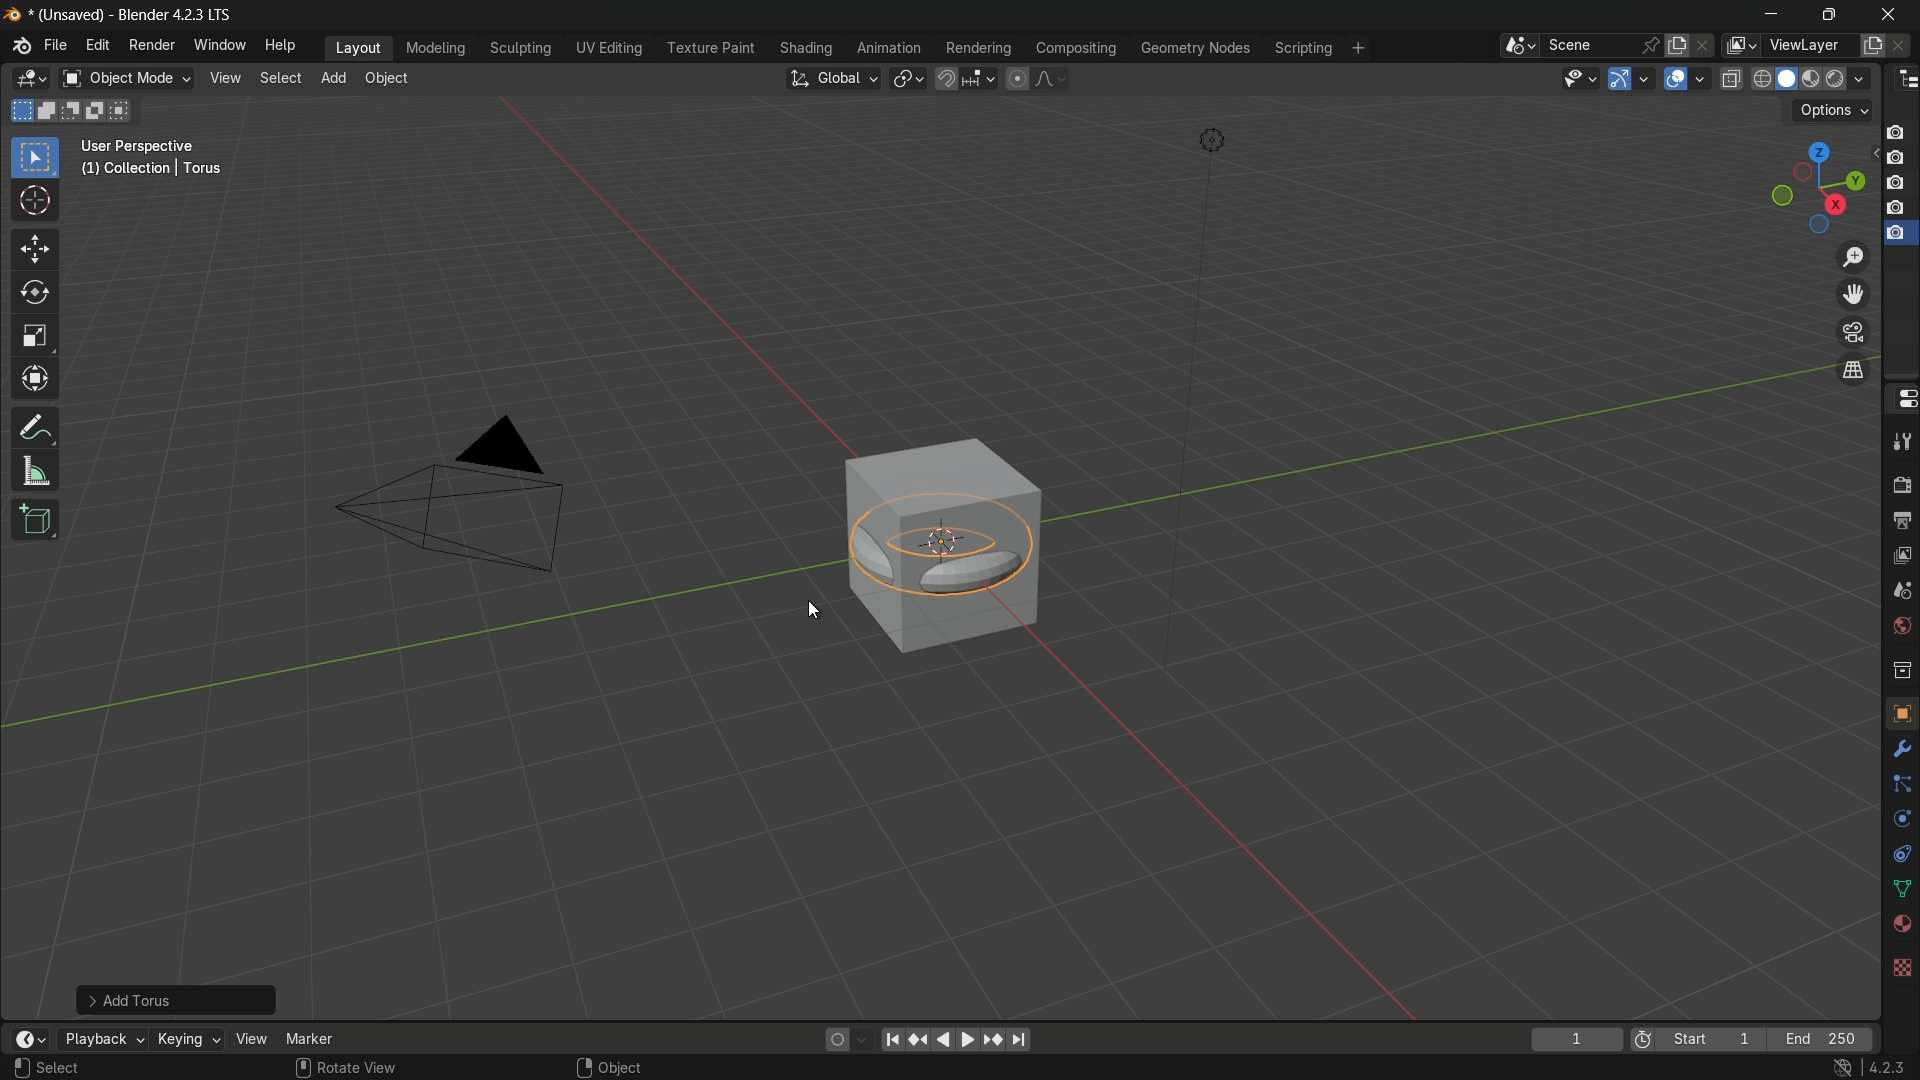  Describe the element at coordinates (34, 159) in the screenshot. I see `select` at that location.